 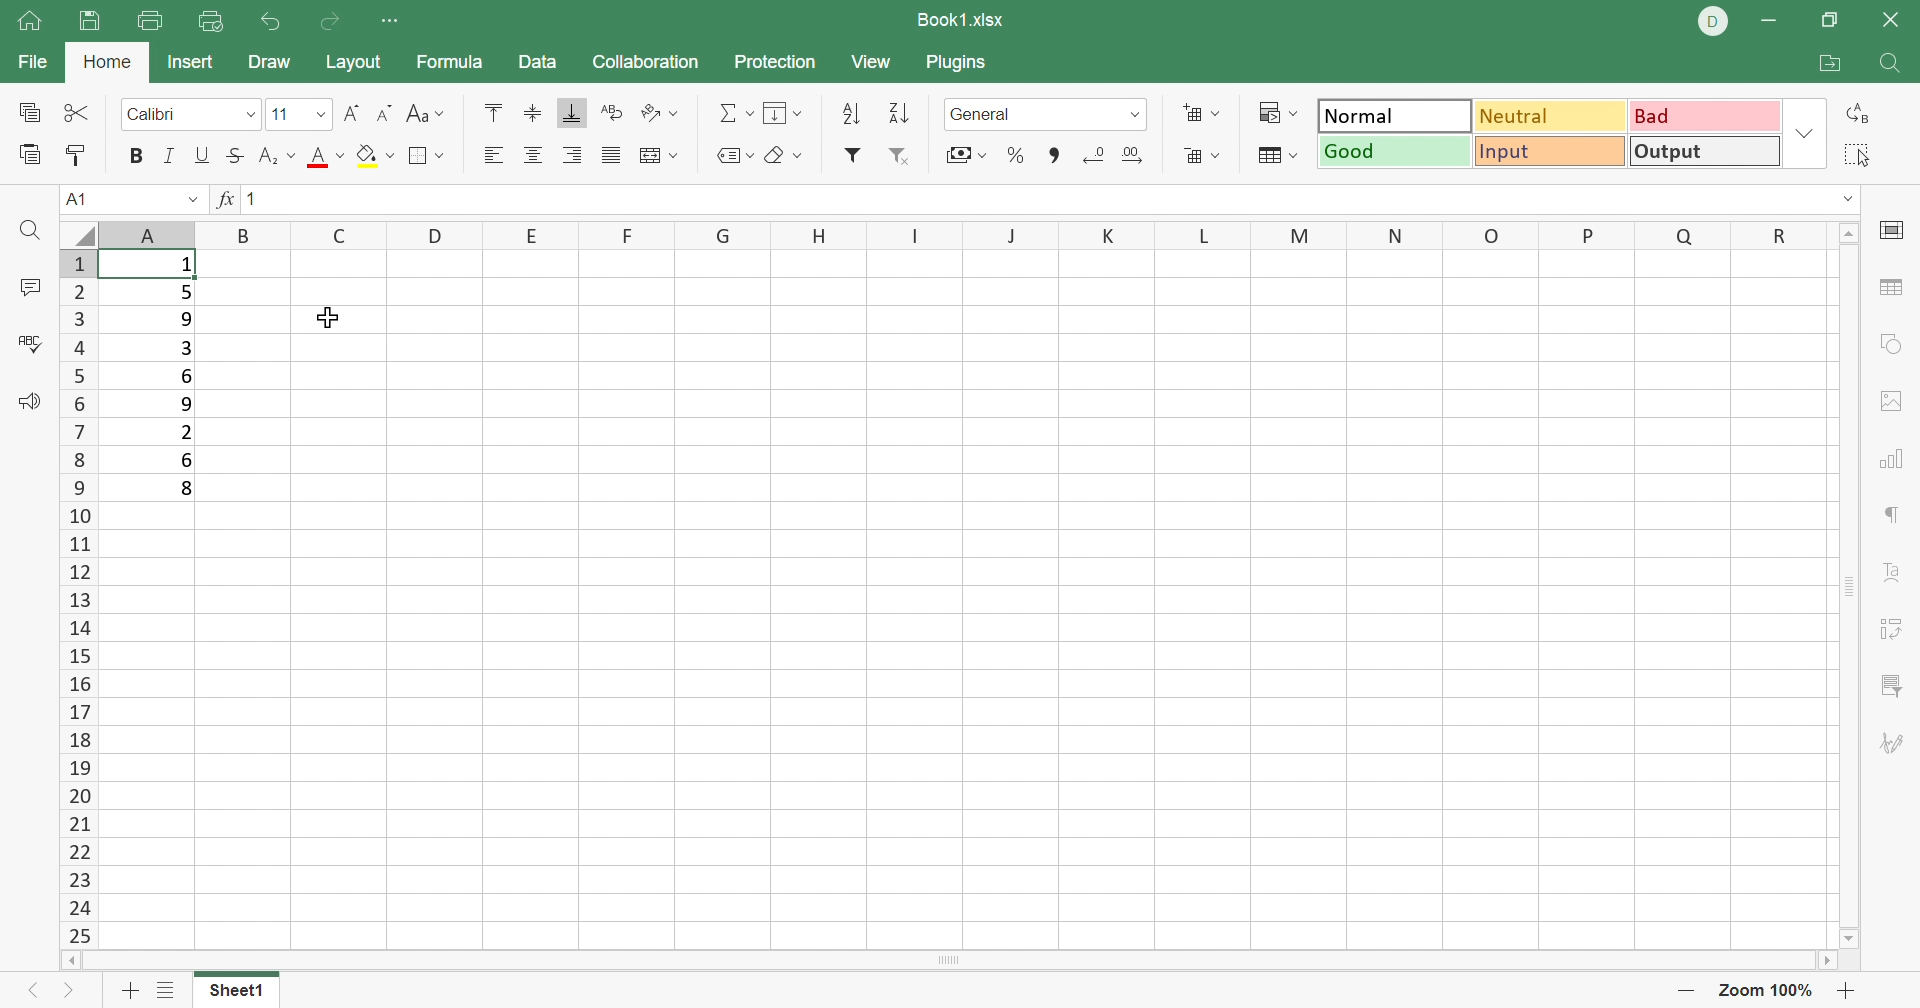 I want to click on Increment font size, so click(x=349, y=115).